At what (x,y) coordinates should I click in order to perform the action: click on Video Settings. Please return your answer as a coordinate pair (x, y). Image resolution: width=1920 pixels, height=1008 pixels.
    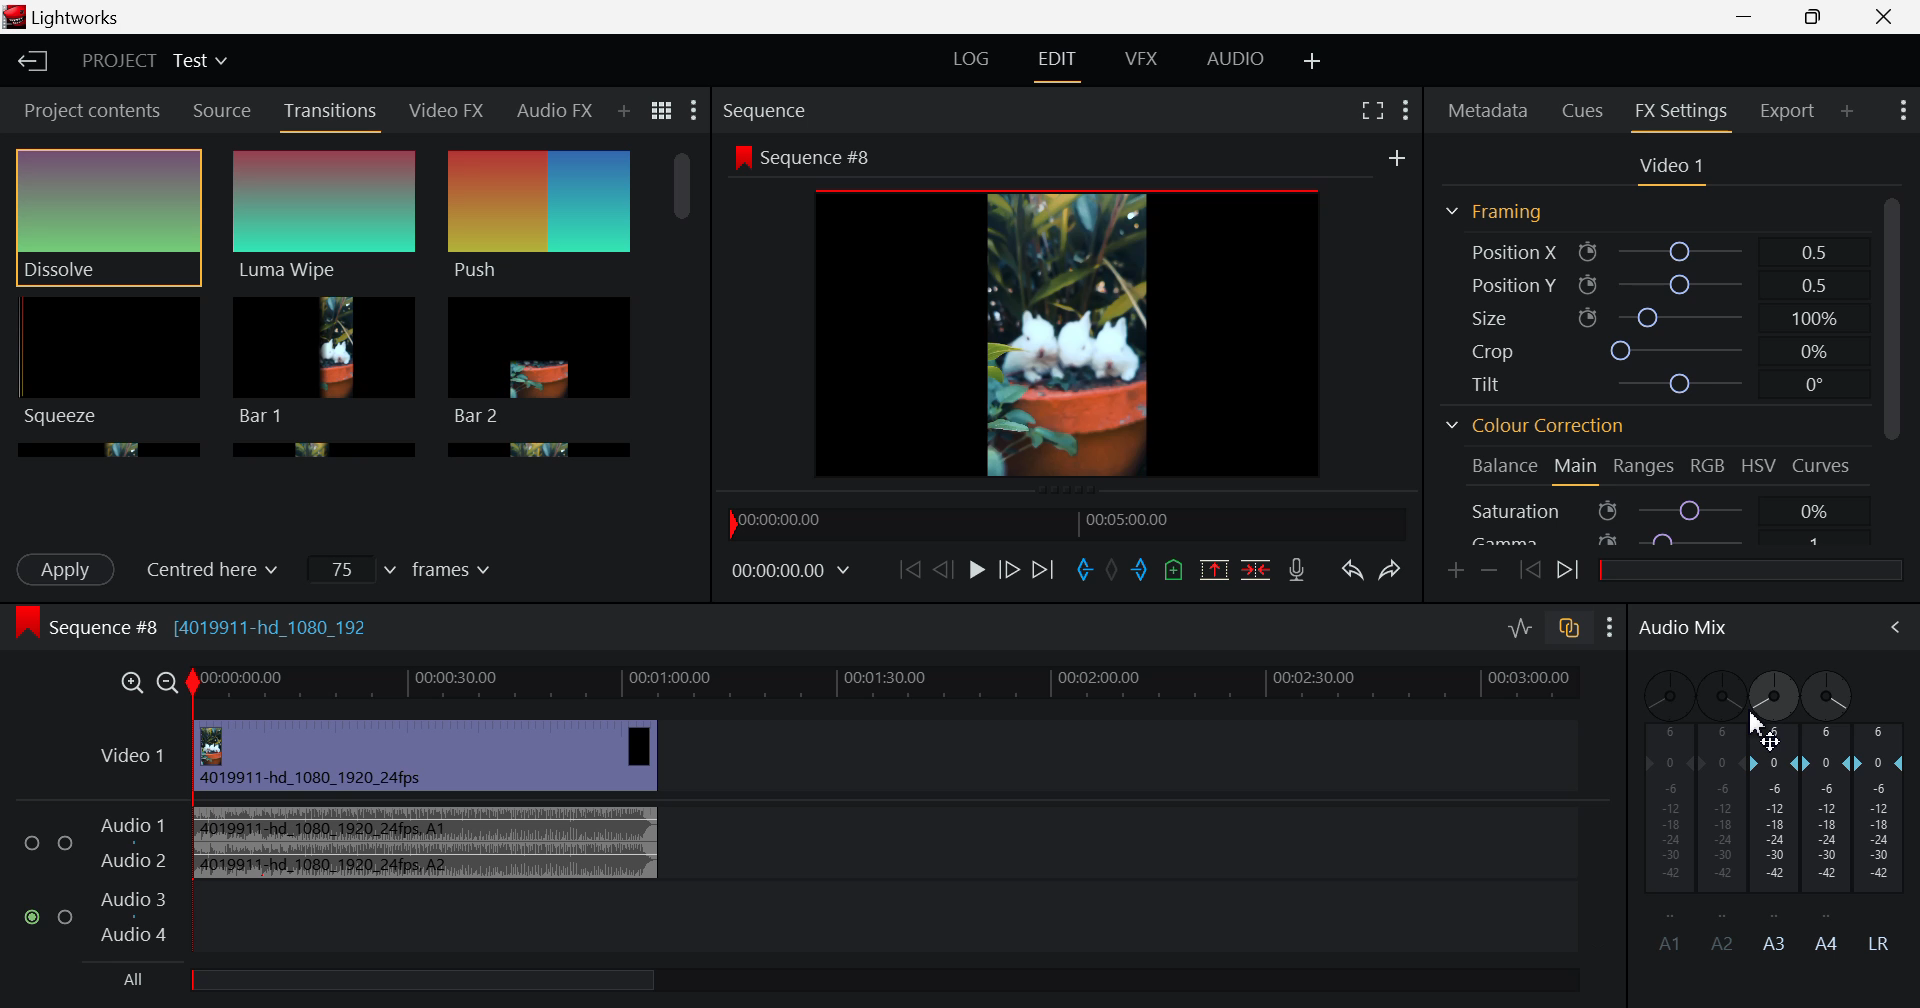
    Looking at the image, I should click on (1672, 171).